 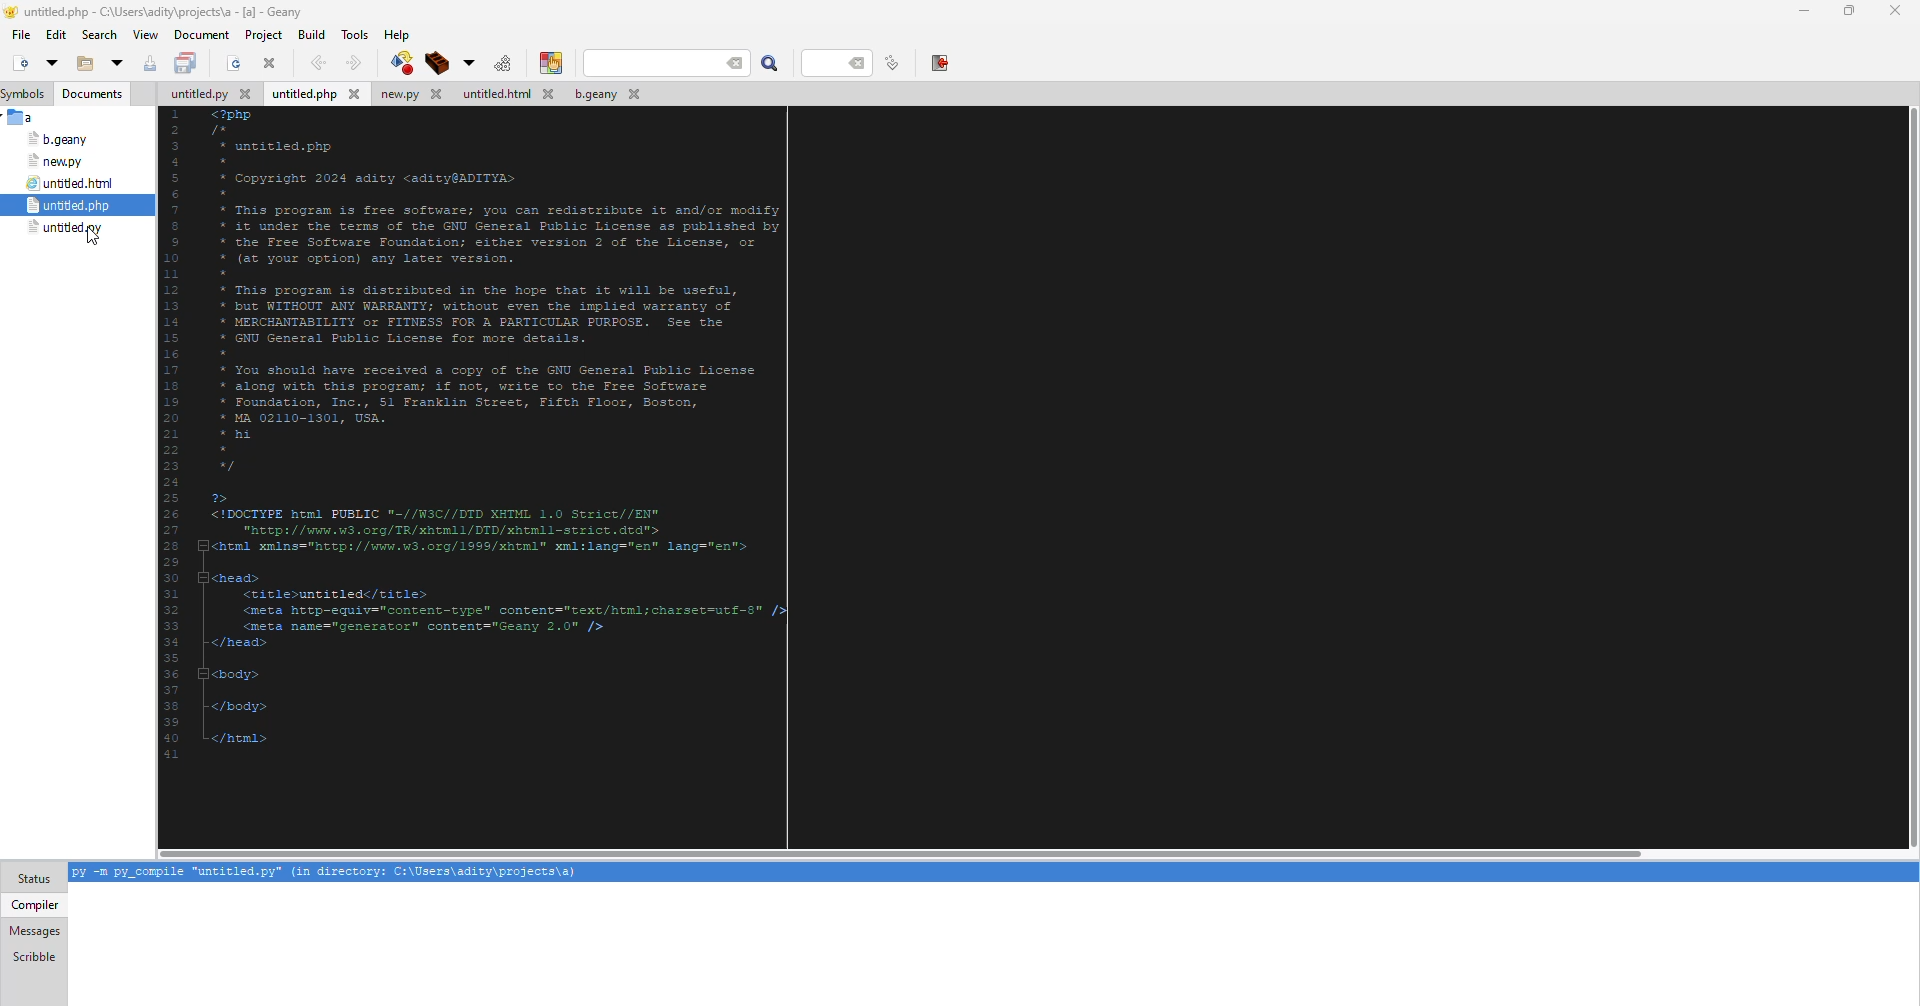 What do you see at coordinates (34, 879) in the screenshot?
I see `status` at bounding box center [34, 879].